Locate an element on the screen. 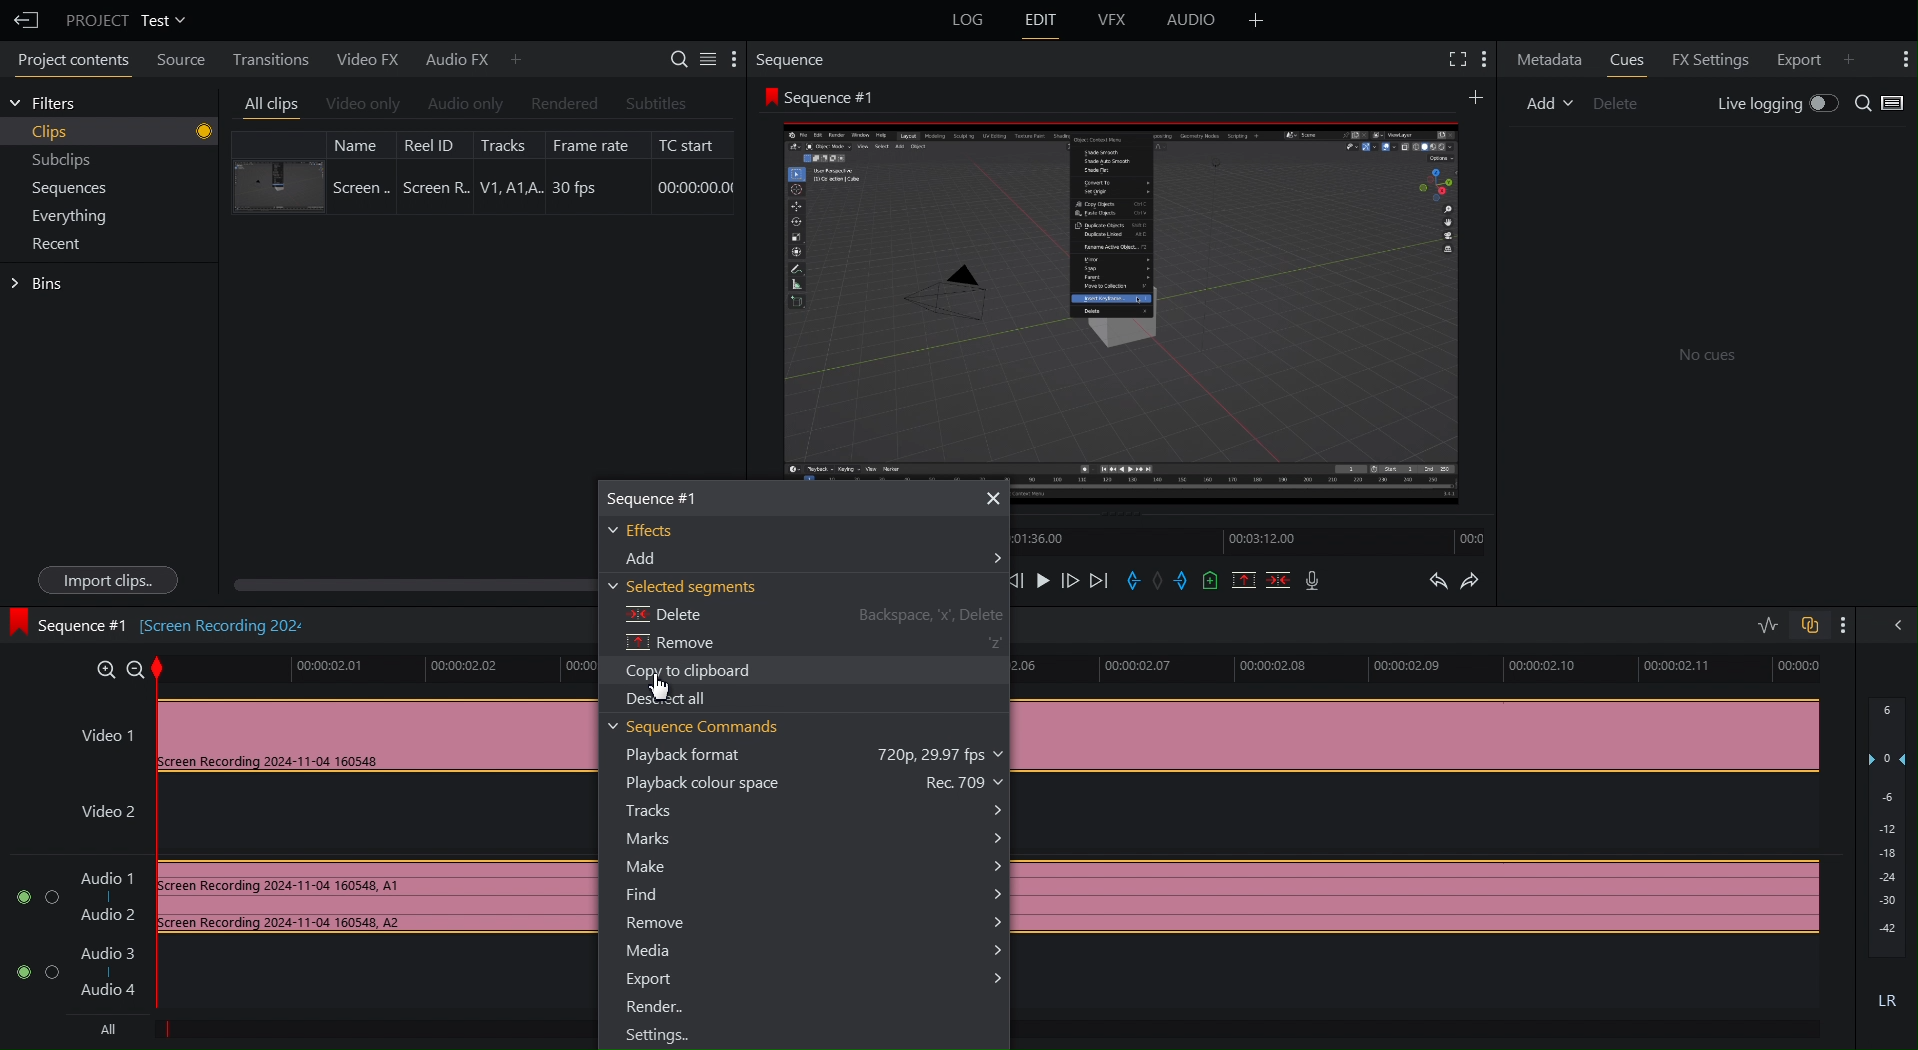 This screenshot has height=1050, width=1918. Settings is located at coordinates (701, 61).